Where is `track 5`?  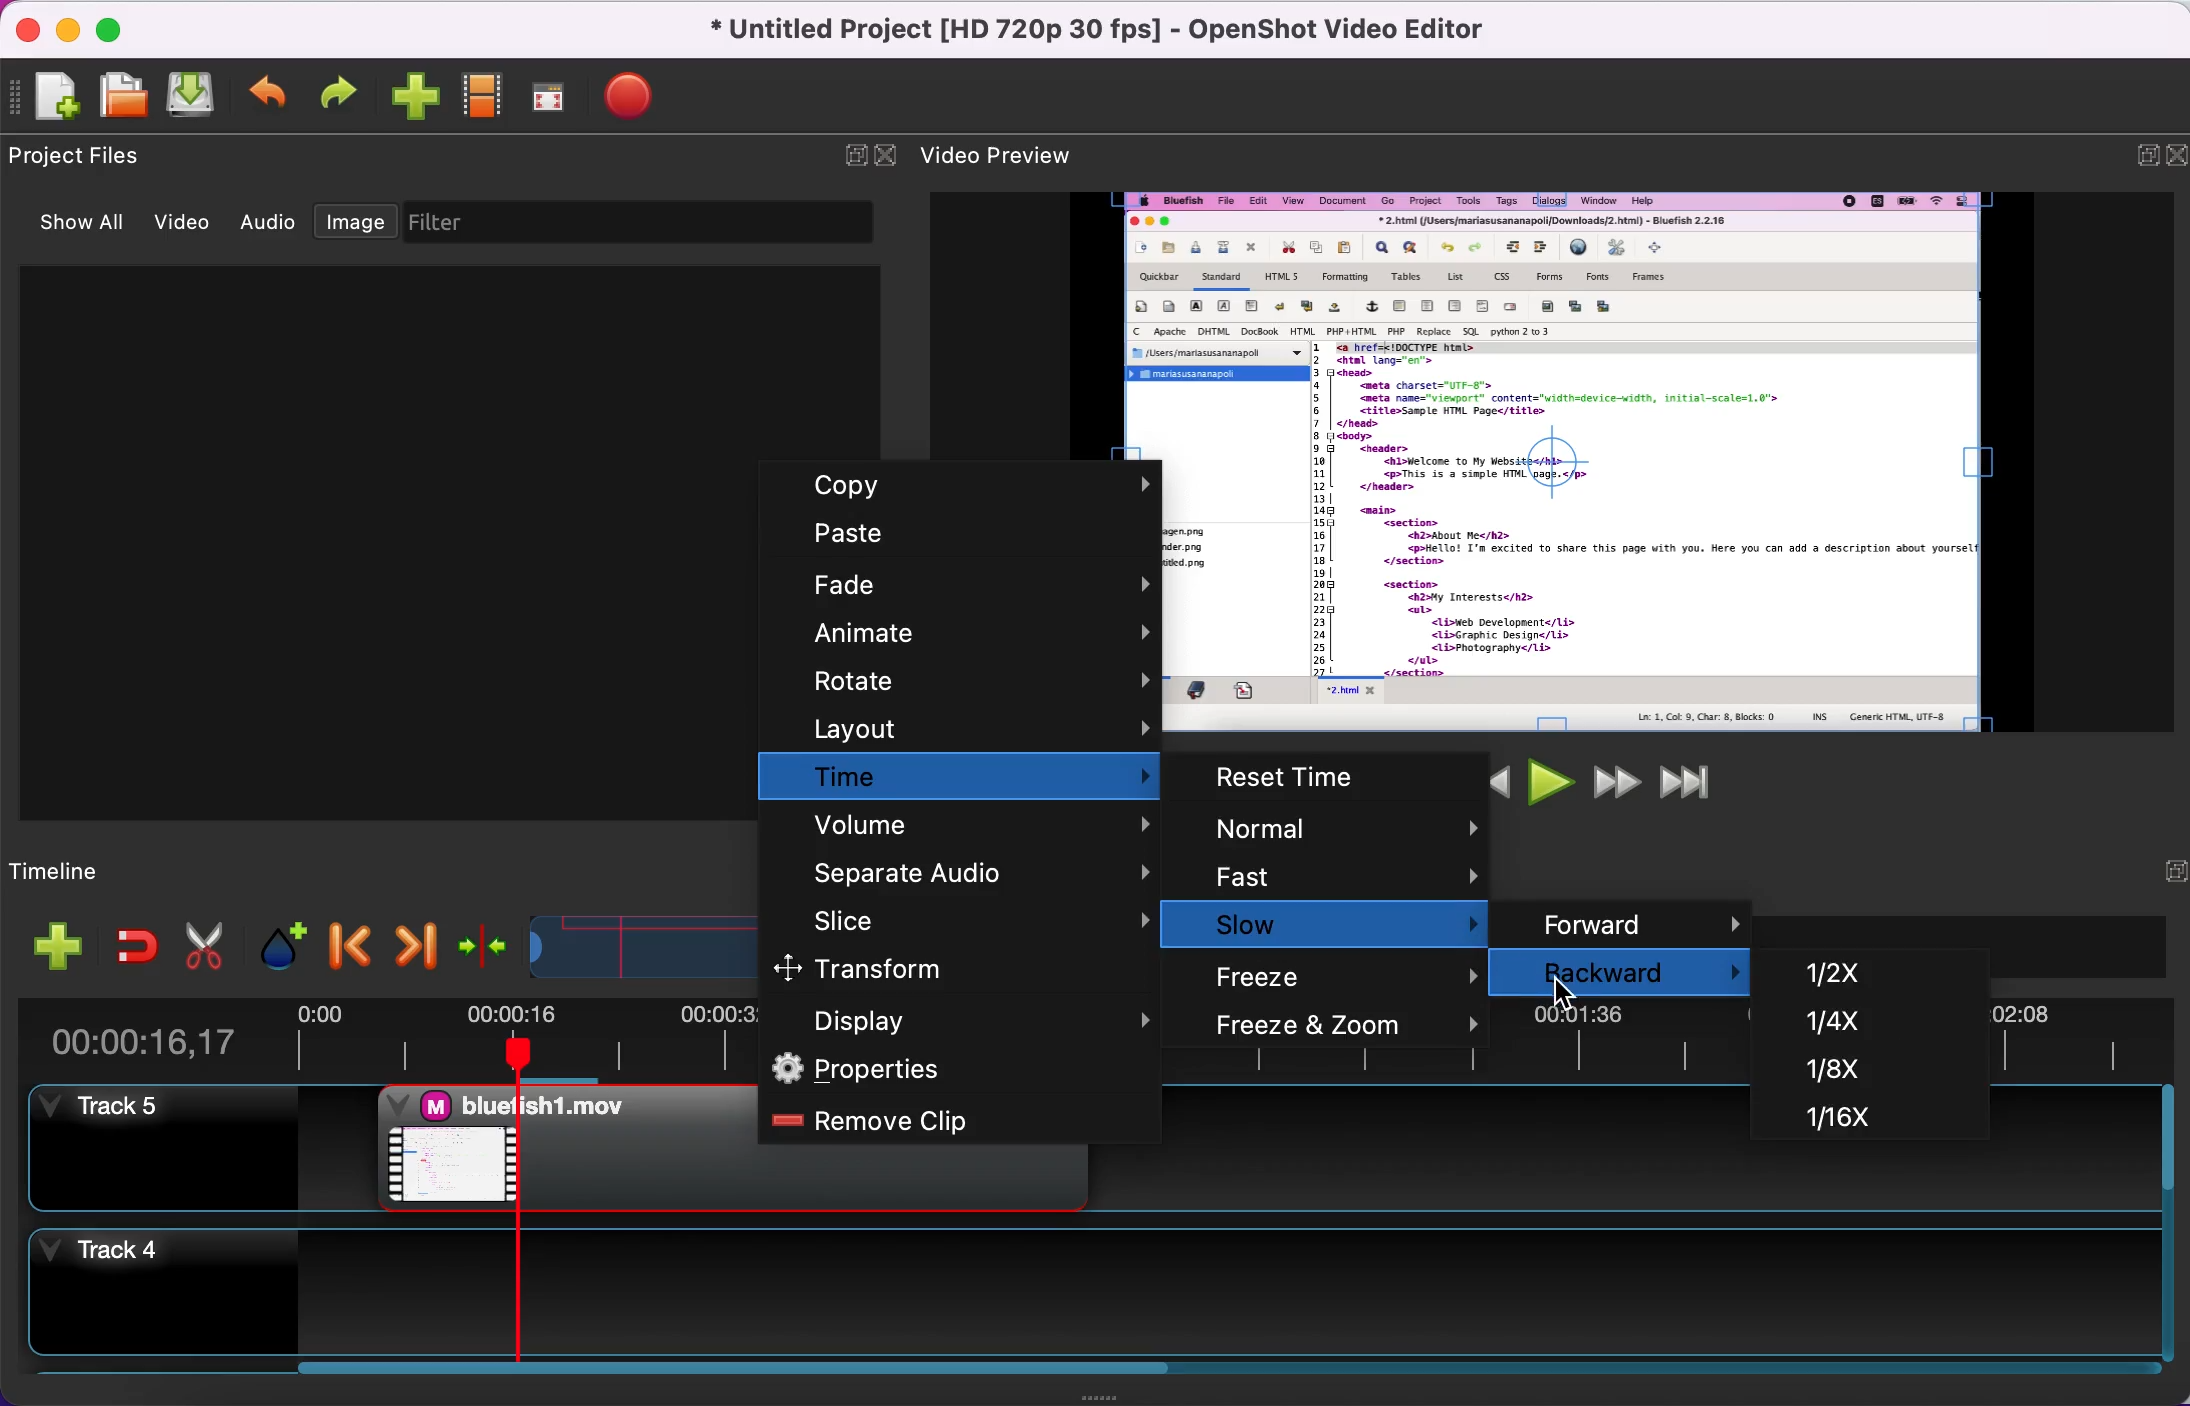 track 5 is located at coordinates (159, 1149).